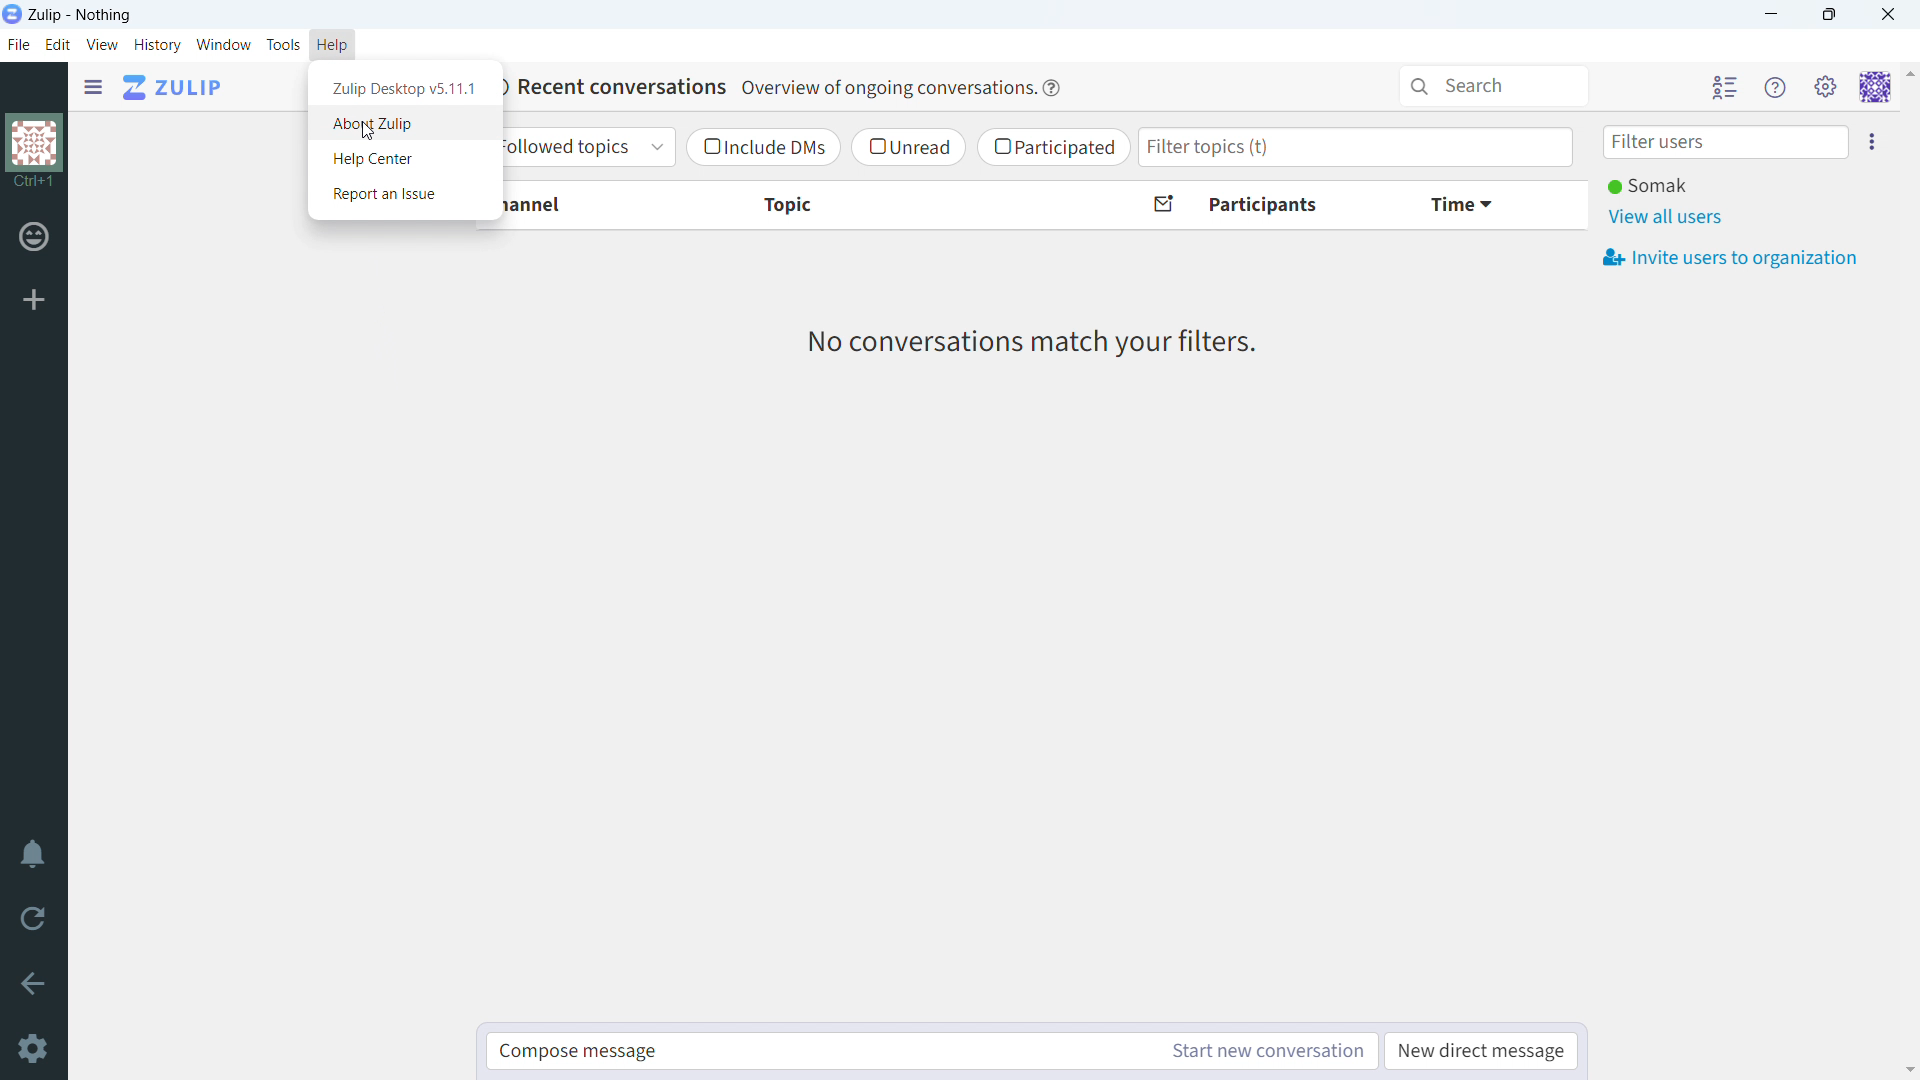 The height and width of the screenshot is (1080, 1920). What do you see at coordinates (1828, 15) in the screenshot?
I see `maximize` at bounding box center [1828, 15].